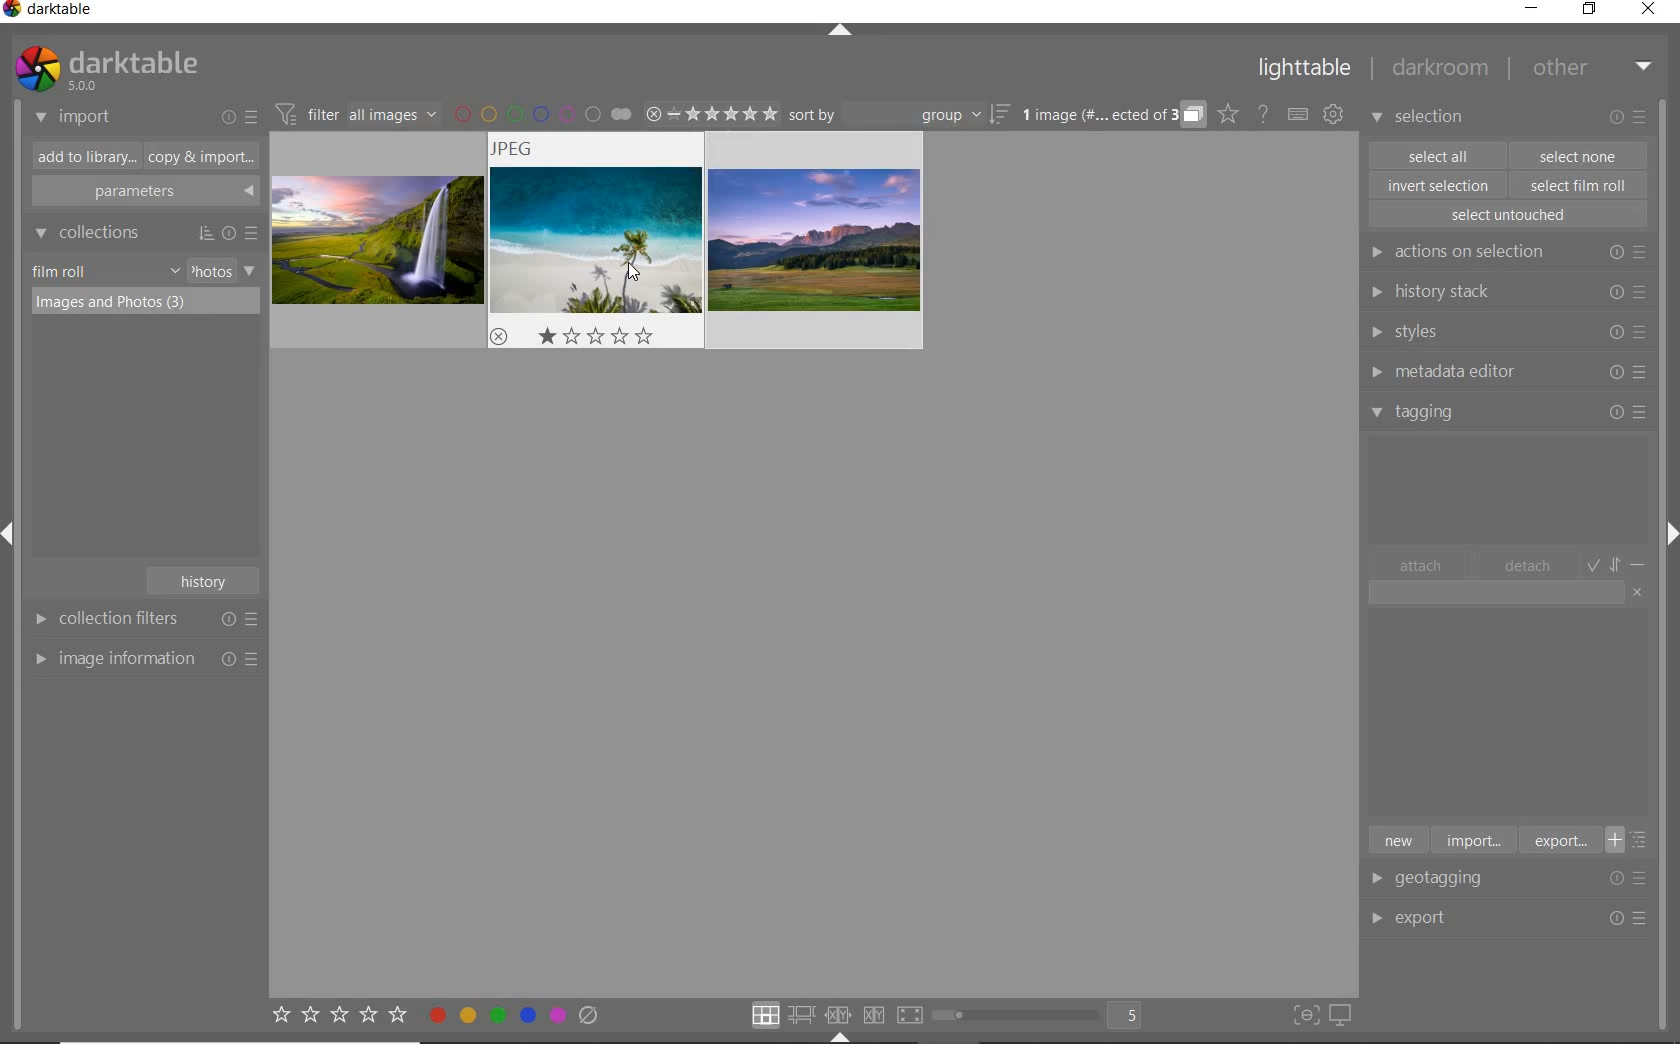 The image size is (1680, 1044). Describe the element at coordinates (1529, 566) in the screenshot. I see `detach` at that location.